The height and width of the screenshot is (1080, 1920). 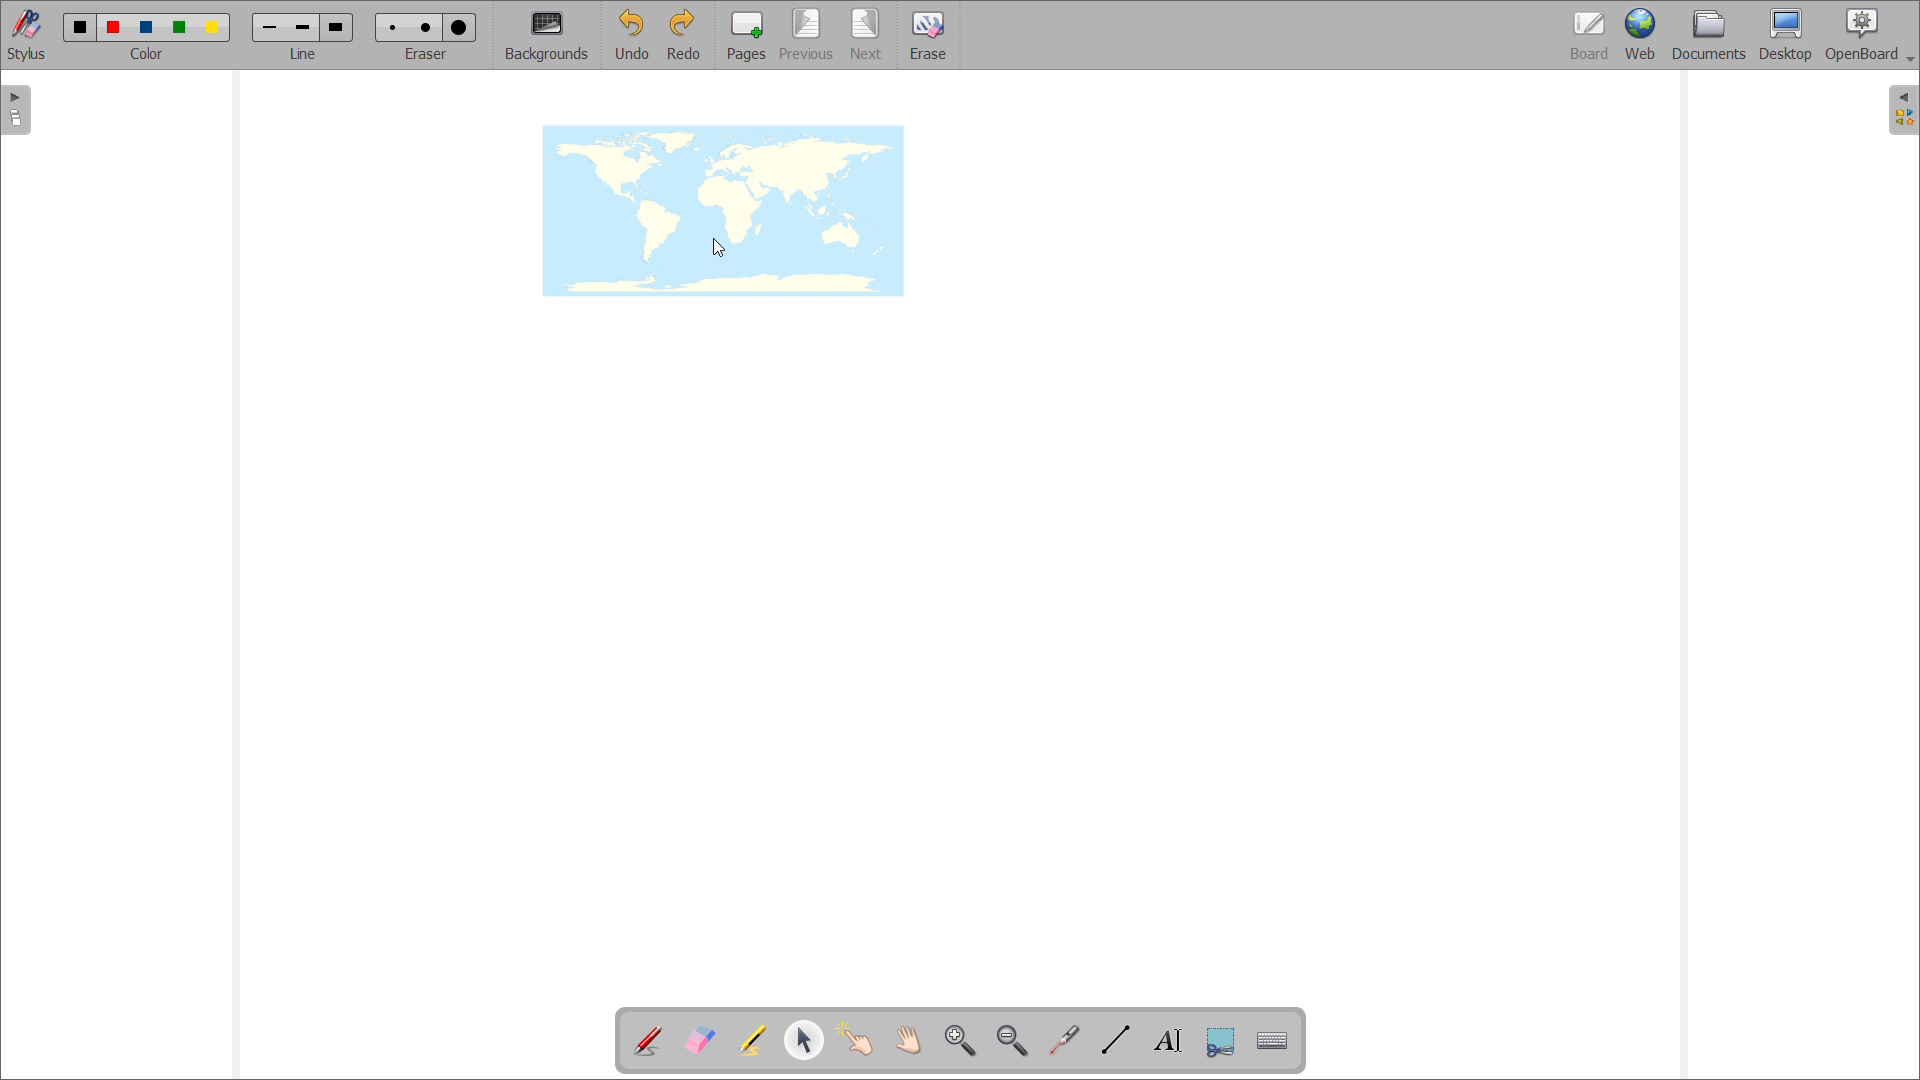 I want to click on medium, so click(x=428, y=28).